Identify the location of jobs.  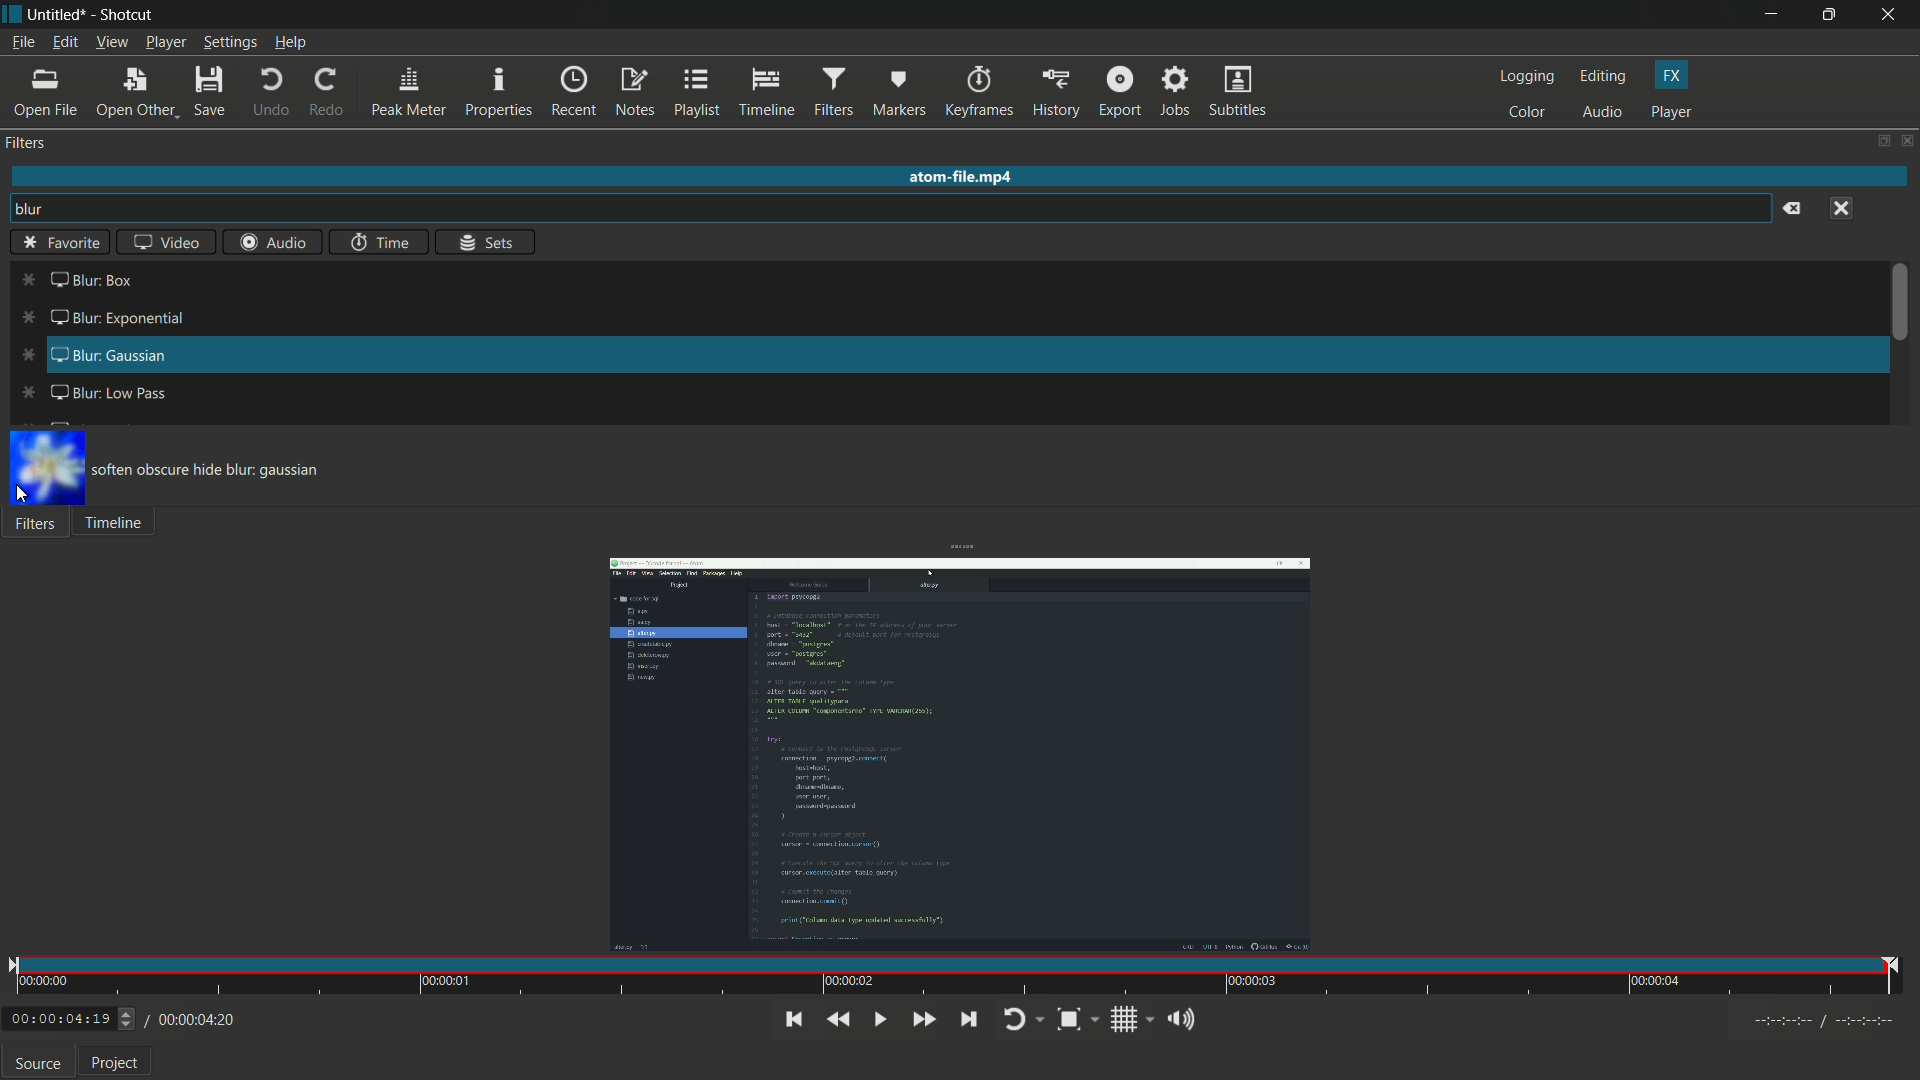
(1171, 93).